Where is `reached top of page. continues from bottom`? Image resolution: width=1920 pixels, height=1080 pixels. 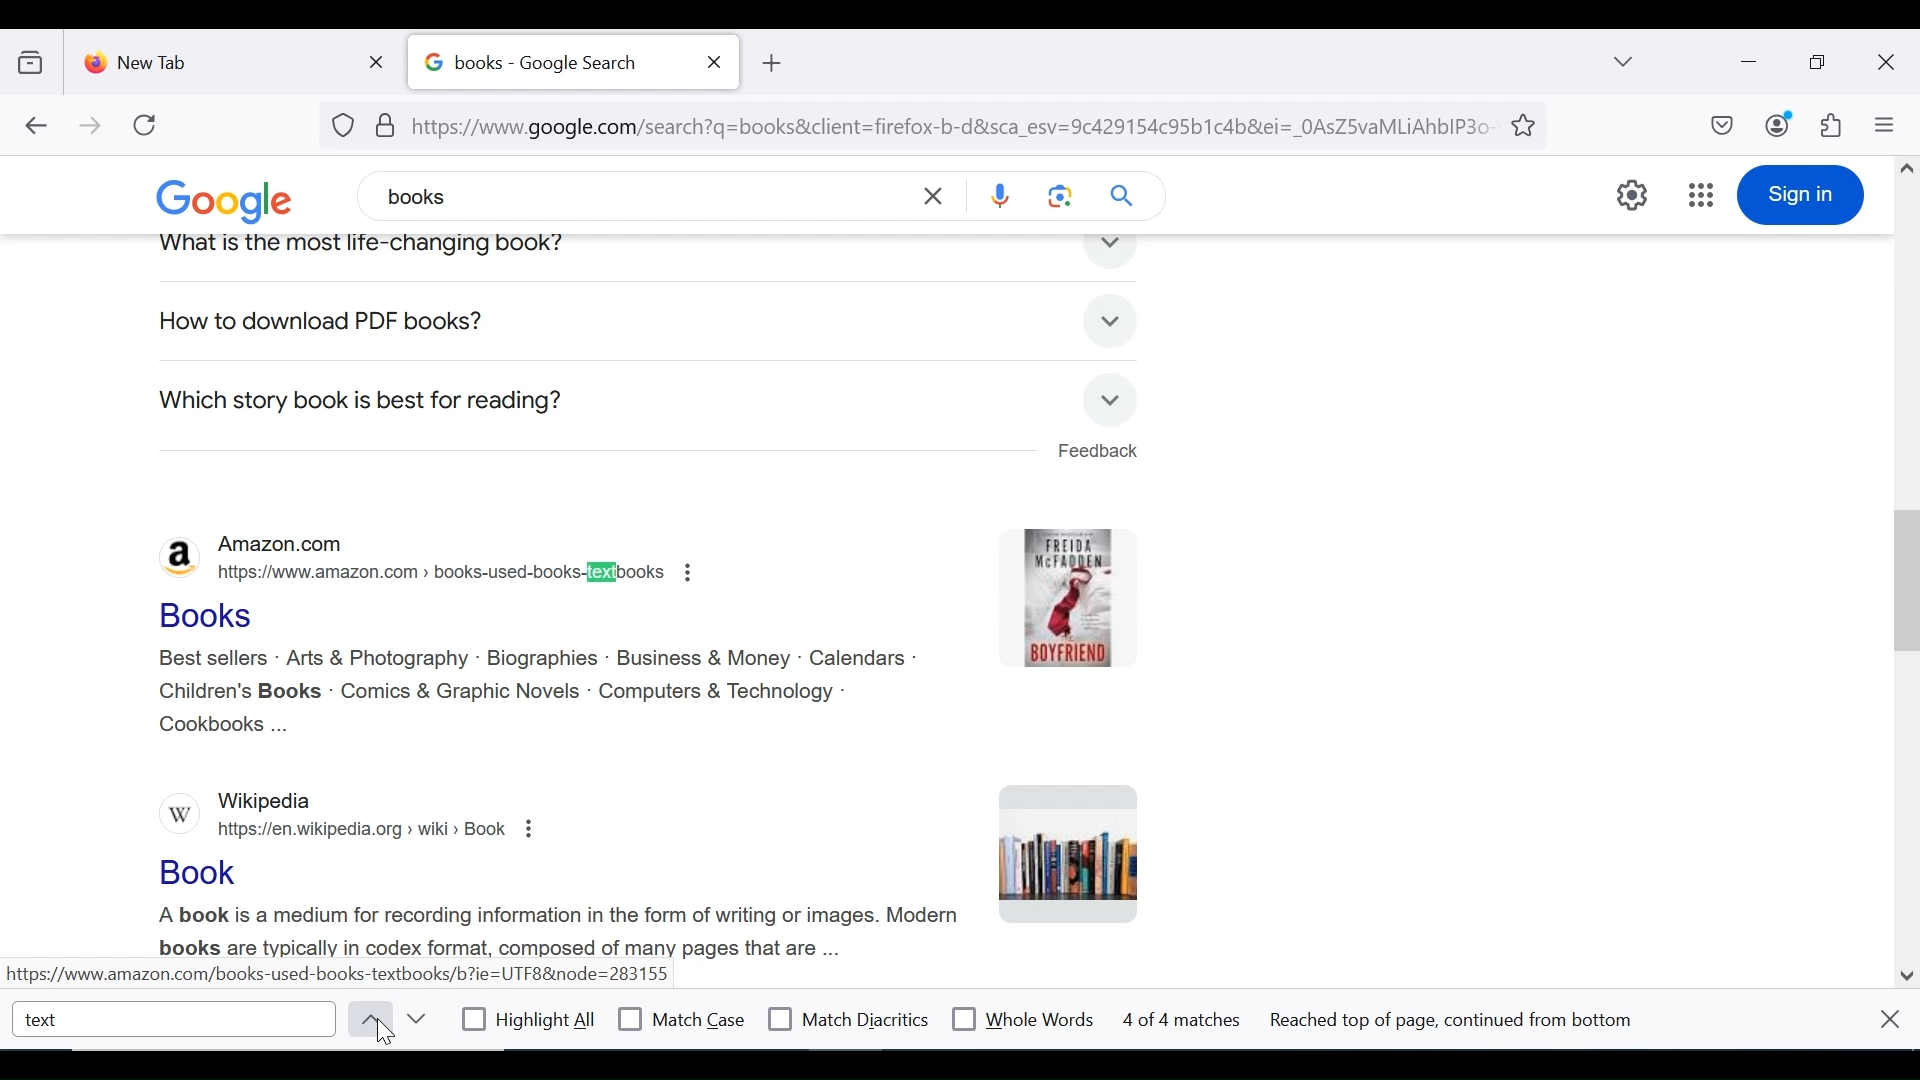 reached top of page. continues from bottom is located at coordinates (1459, 1021).